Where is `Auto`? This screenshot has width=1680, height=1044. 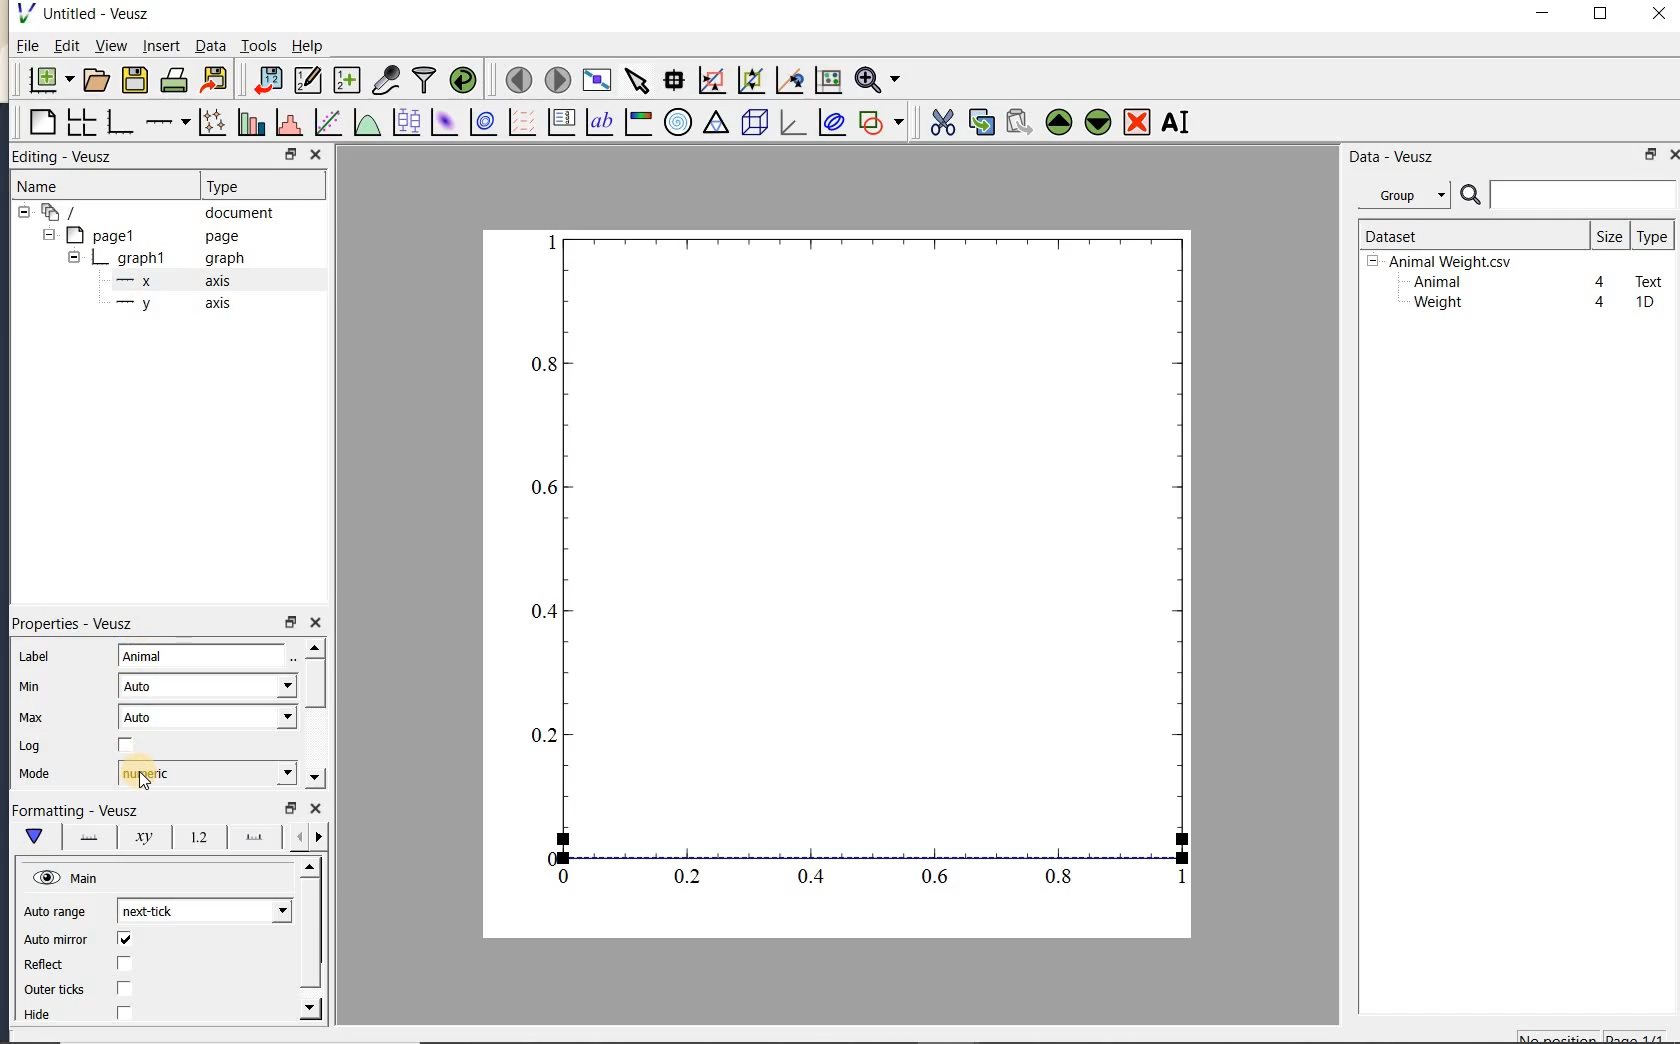
Auto is located at coordinates (207, 686).